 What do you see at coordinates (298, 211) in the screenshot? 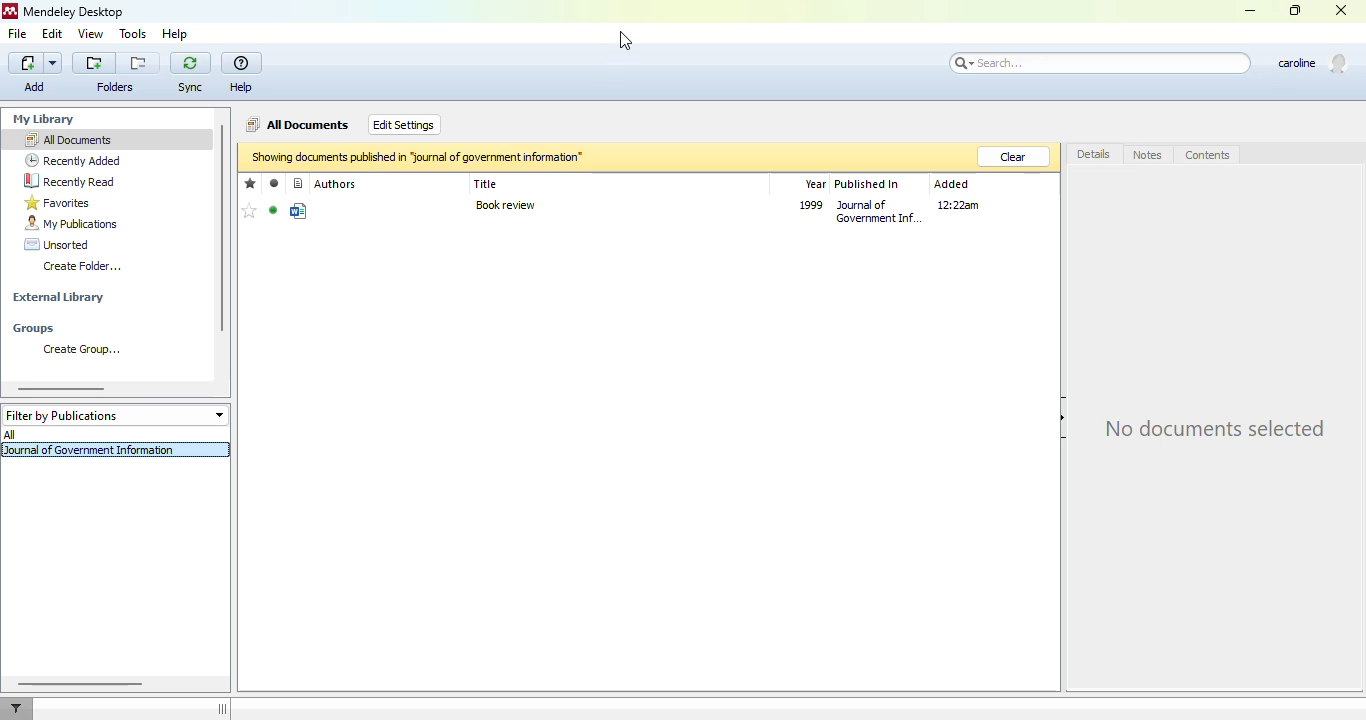
I see `generic` at bounding box center [298, 211].